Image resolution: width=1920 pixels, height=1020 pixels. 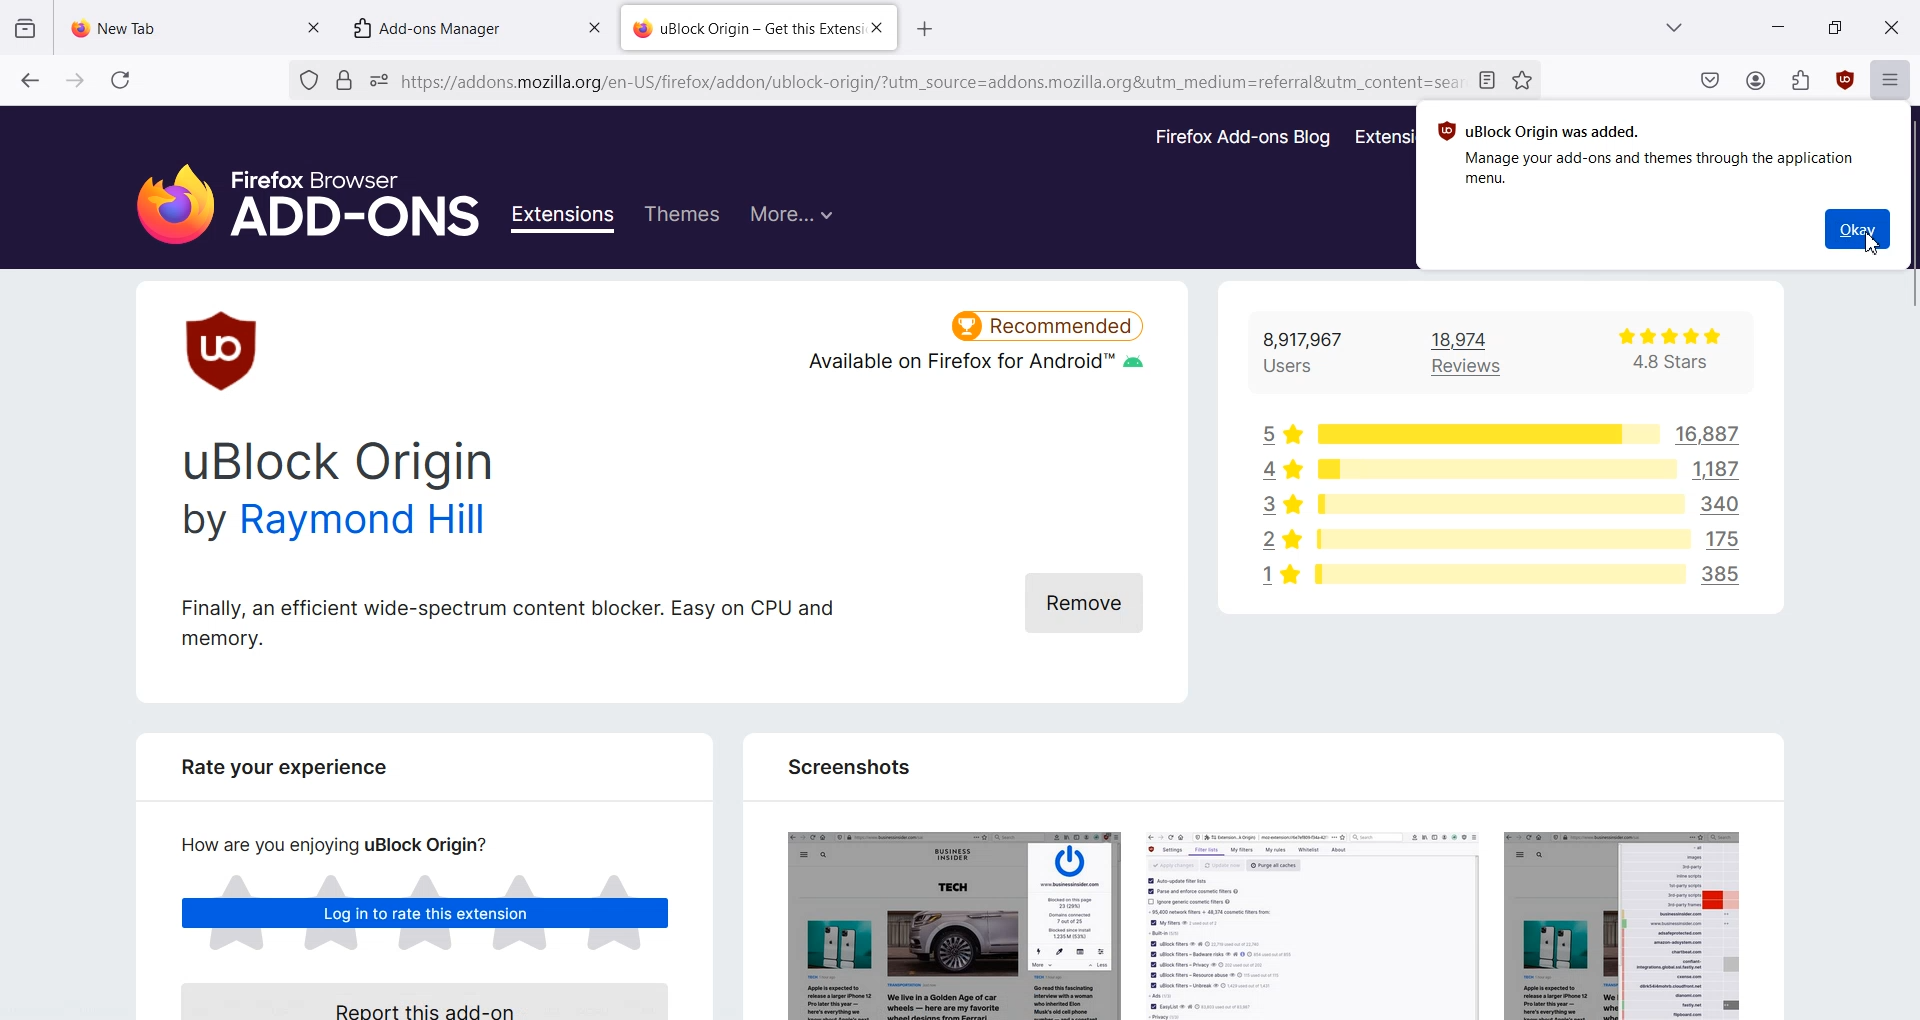 I want to click on Verified by Digicert.Inc, so click(x=343, y=81).